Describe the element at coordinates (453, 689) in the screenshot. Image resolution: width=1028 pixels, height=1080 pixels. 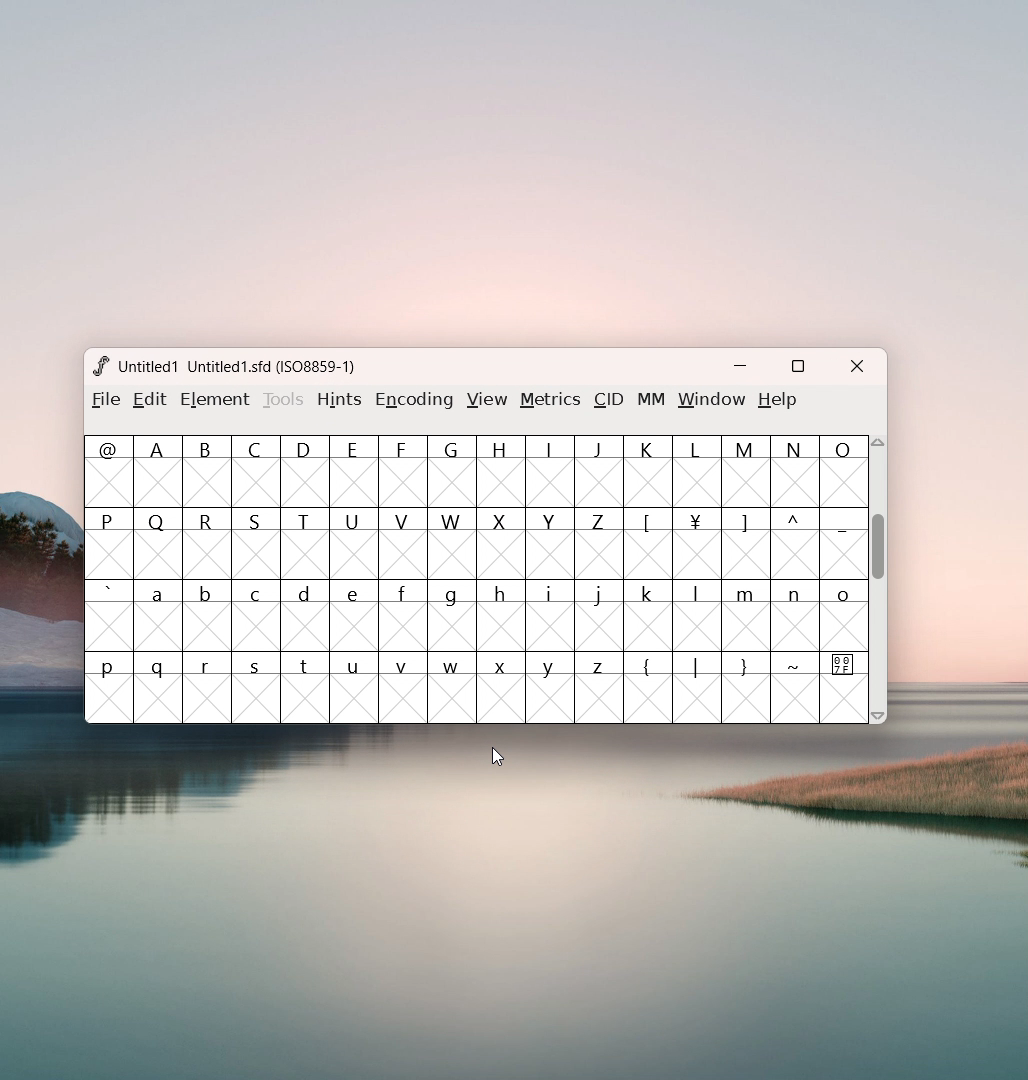
I see `w` at that location.